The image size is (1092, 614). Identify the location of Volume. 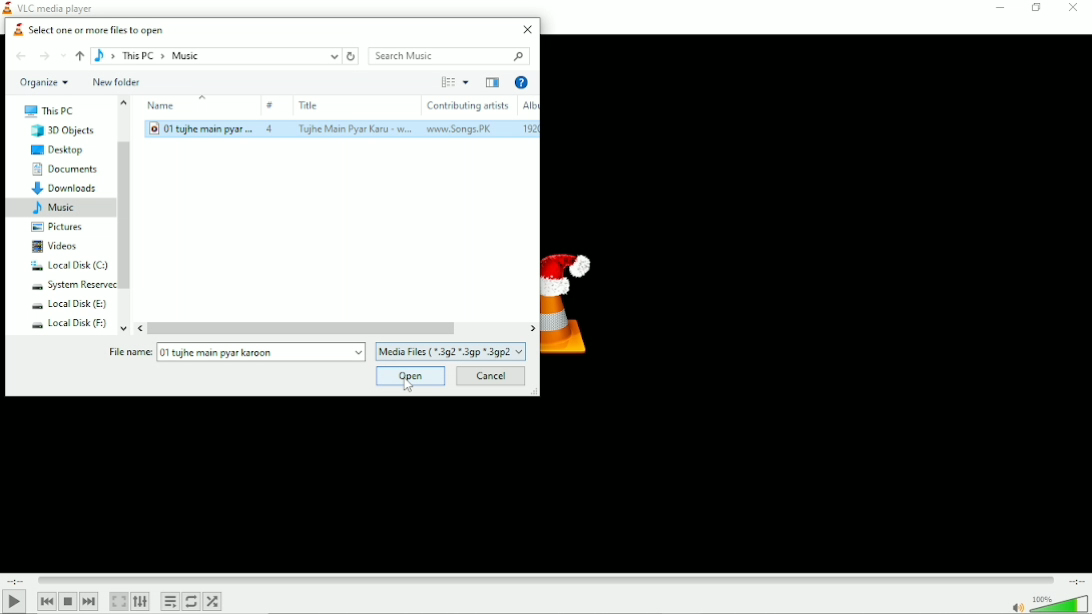
(1048, 603).